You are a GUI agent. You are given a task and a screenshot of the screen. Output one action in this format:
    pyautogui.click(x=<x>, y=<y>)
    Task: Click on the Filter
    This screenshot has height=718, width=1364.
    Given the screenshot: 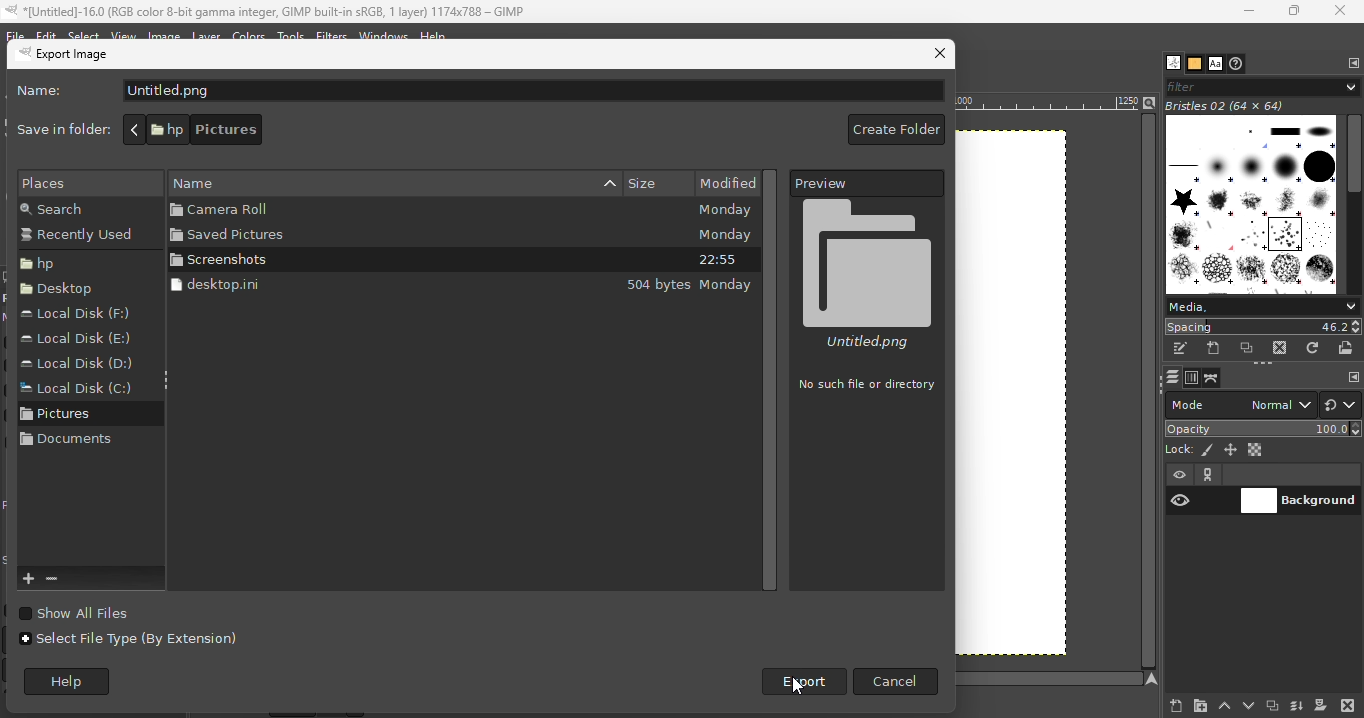 What is the action you would take?
    pyautogui.click(x=1261, y=85)
    